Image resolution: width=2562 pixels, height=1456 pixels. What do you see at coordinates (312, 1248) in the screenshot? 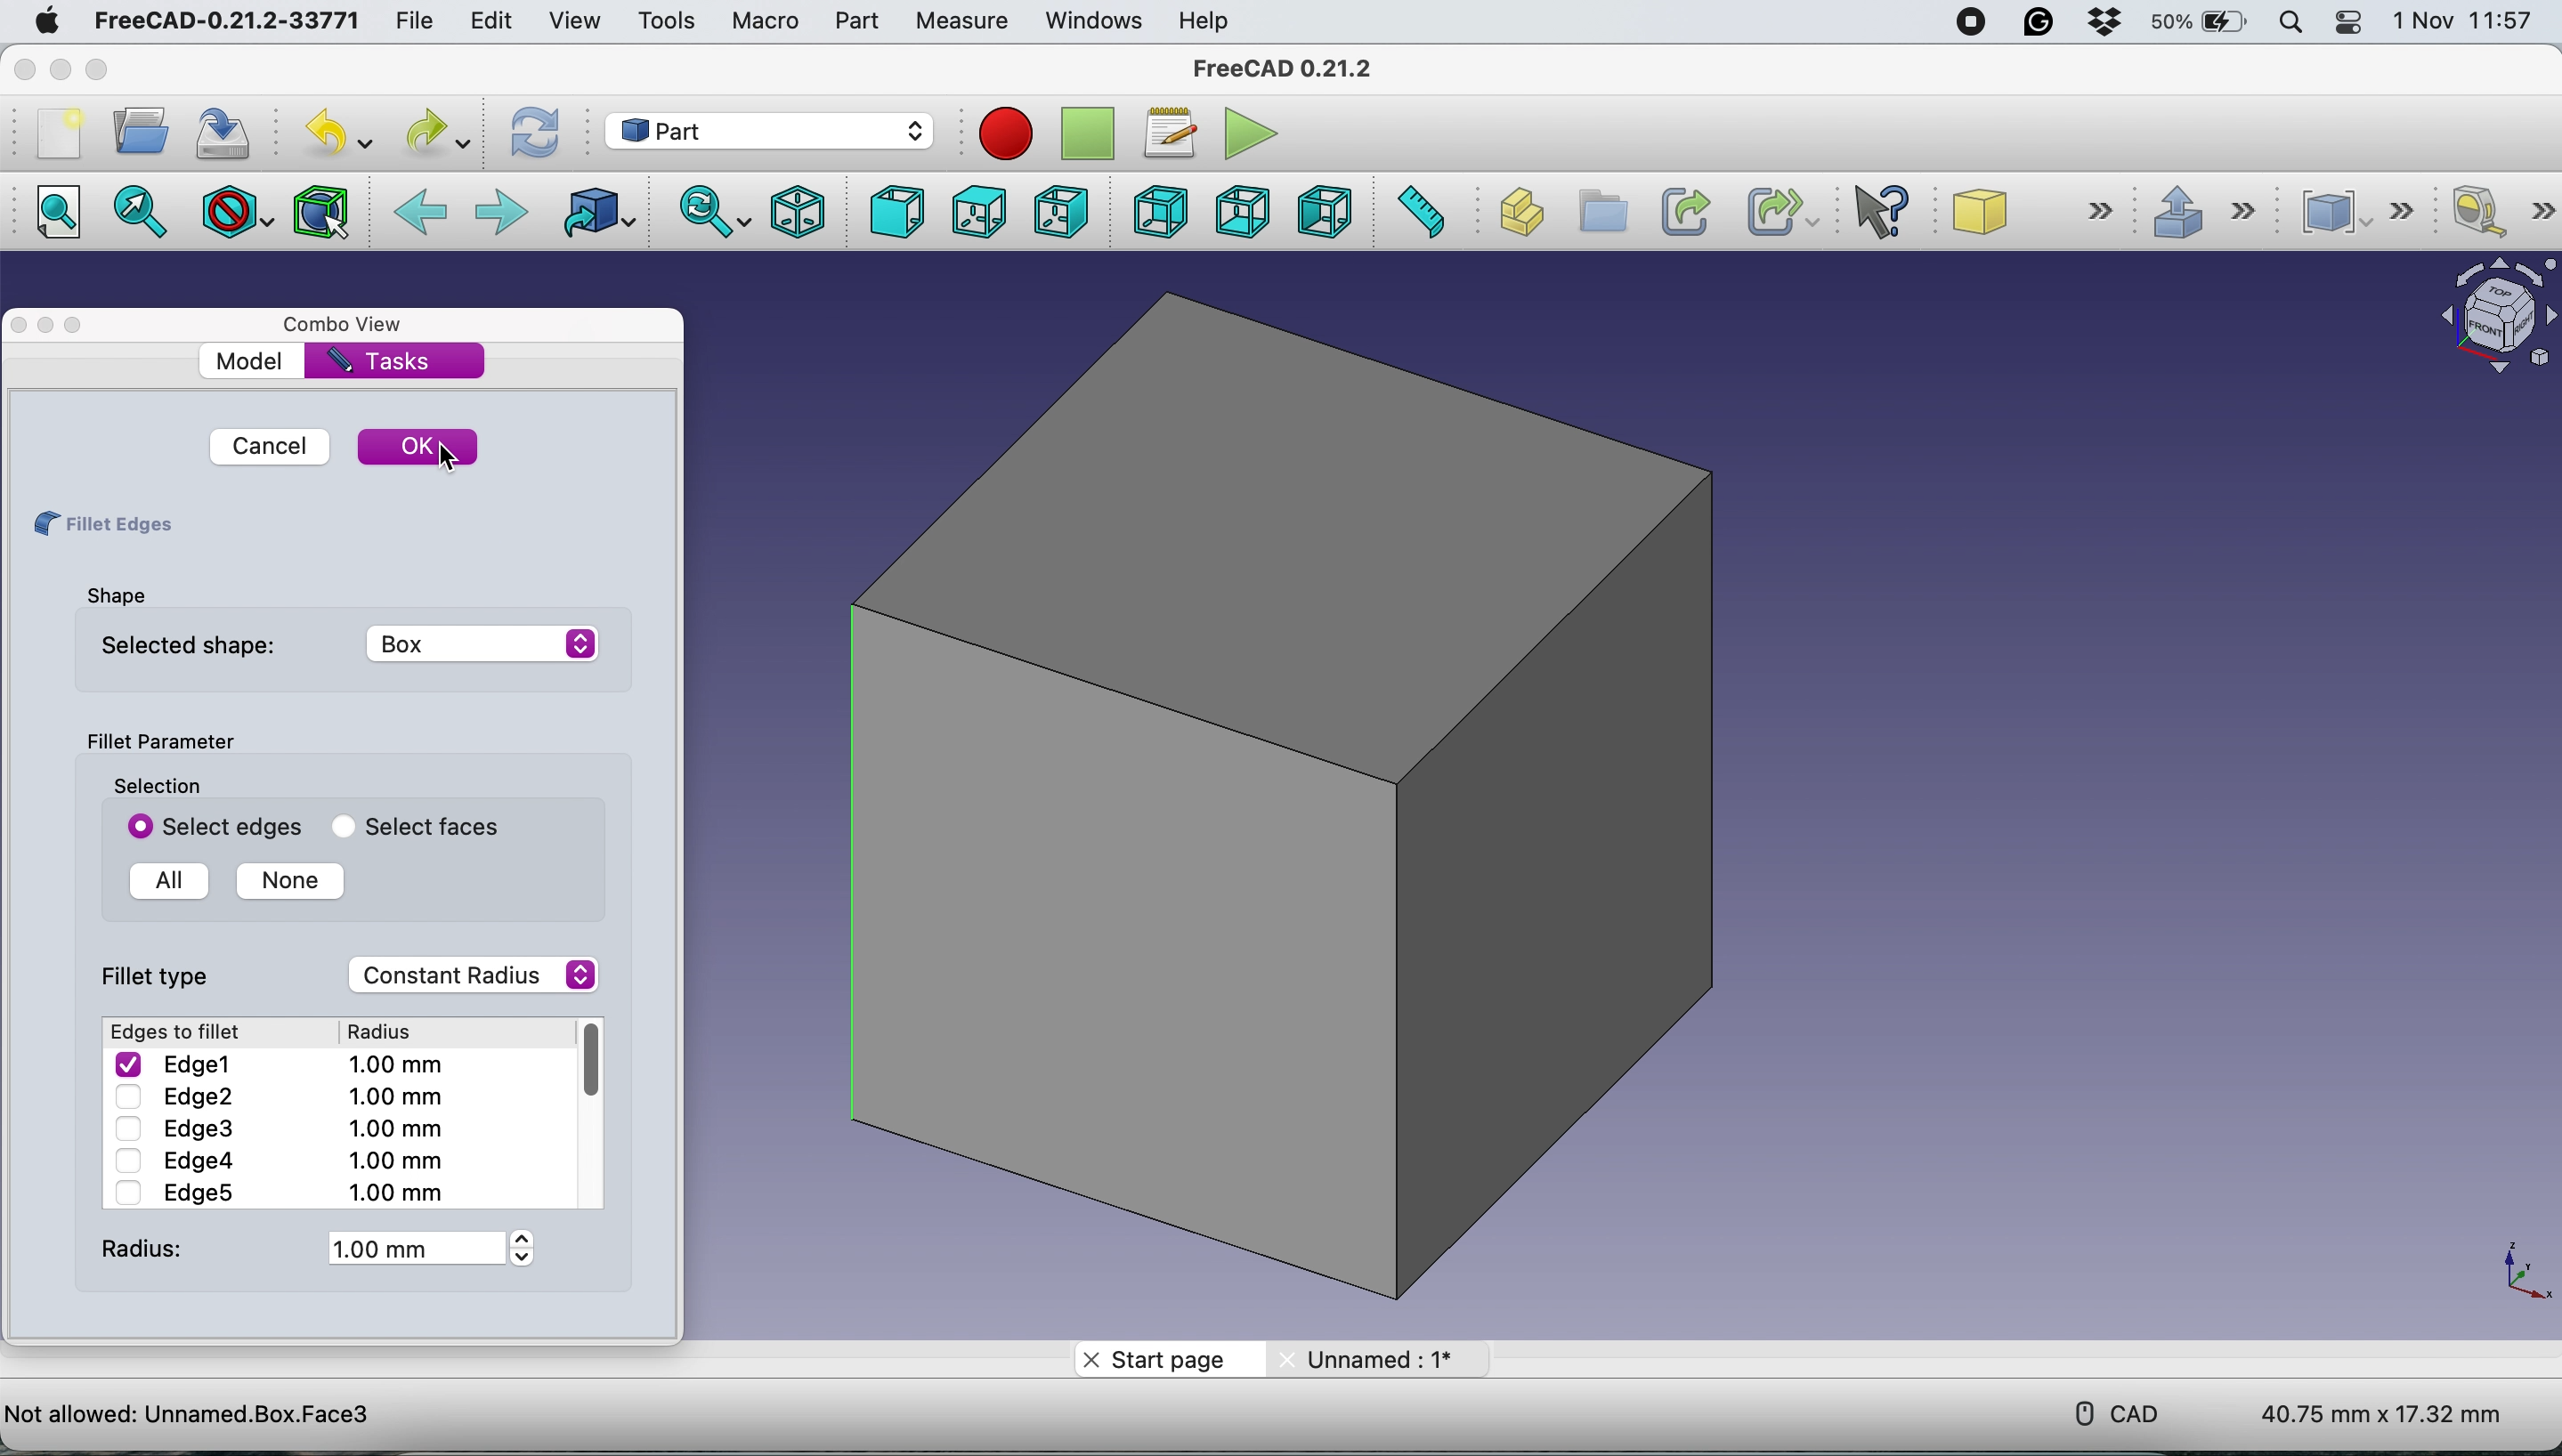
I see `Radius` at bounding box center [312, 1248].